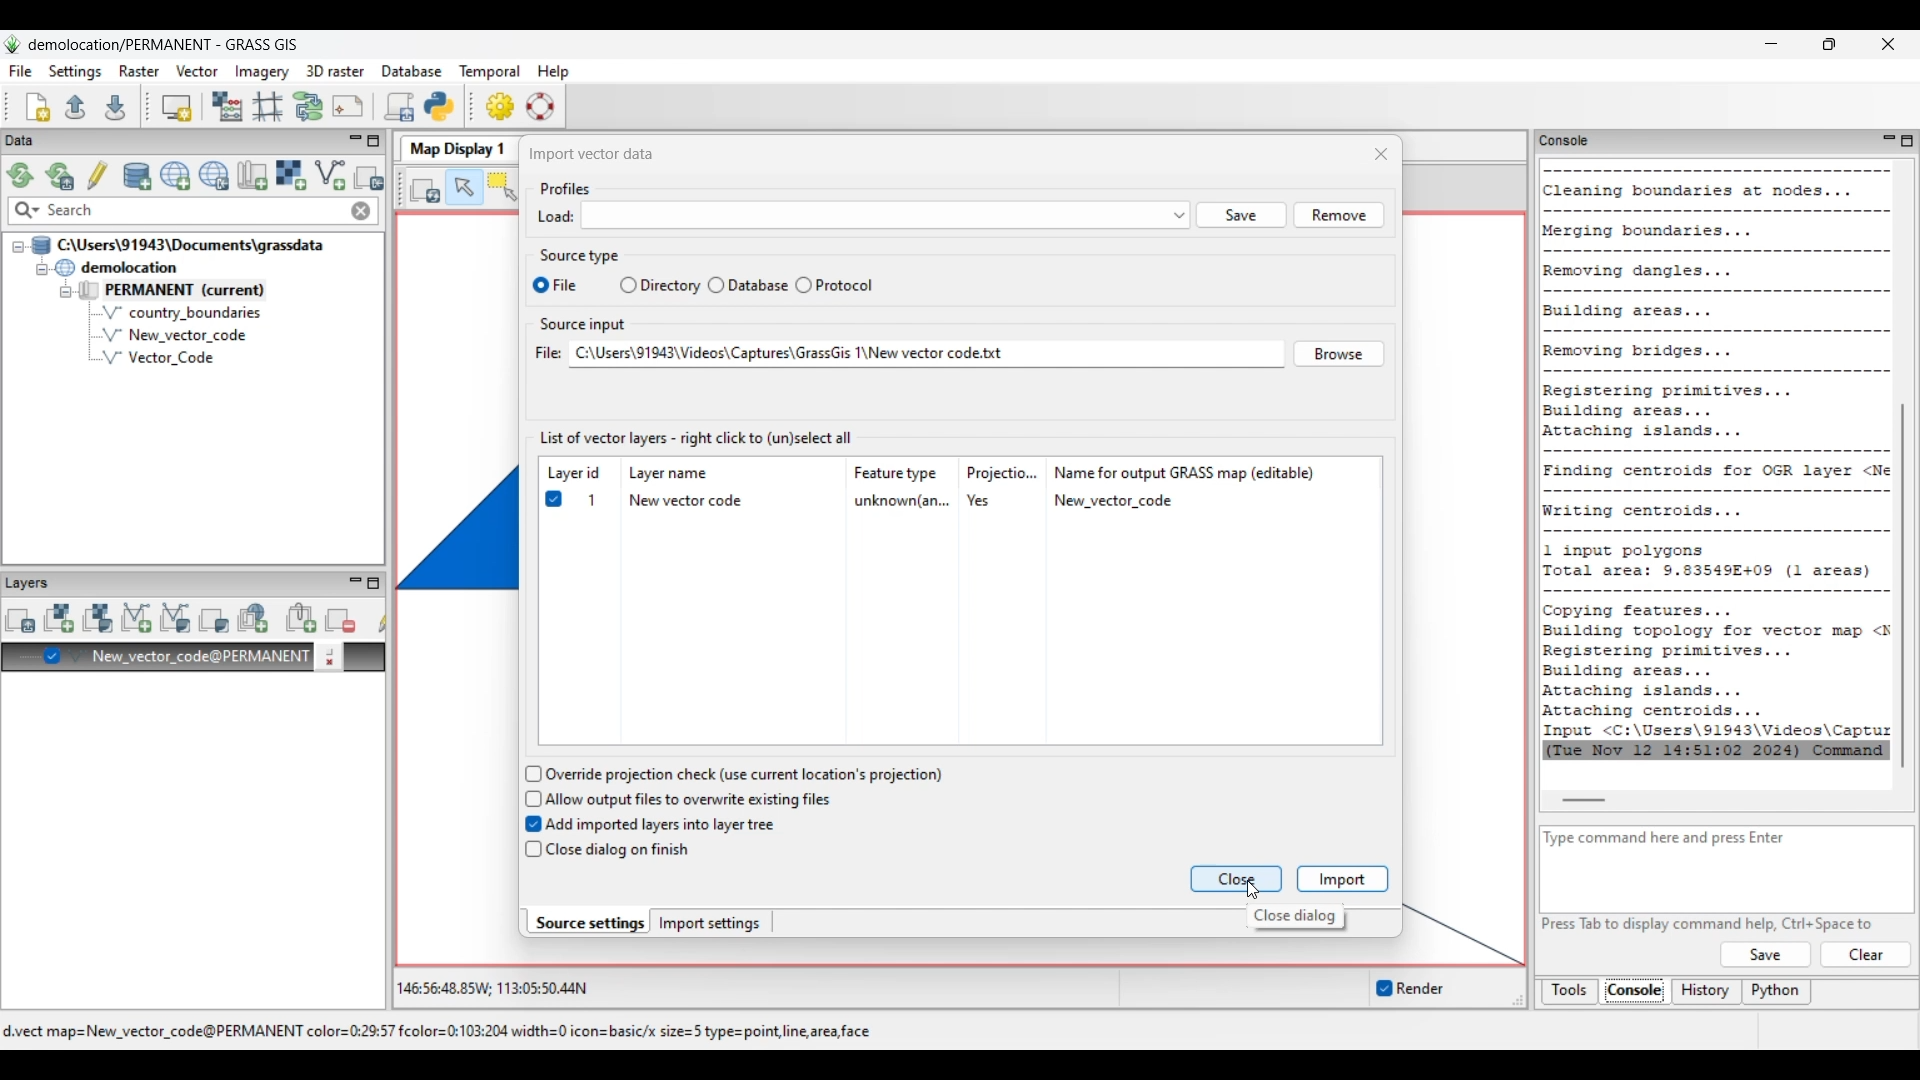  Describe the element at coordinates (582, 254) in the screenshot. I see `Source type` at that location.